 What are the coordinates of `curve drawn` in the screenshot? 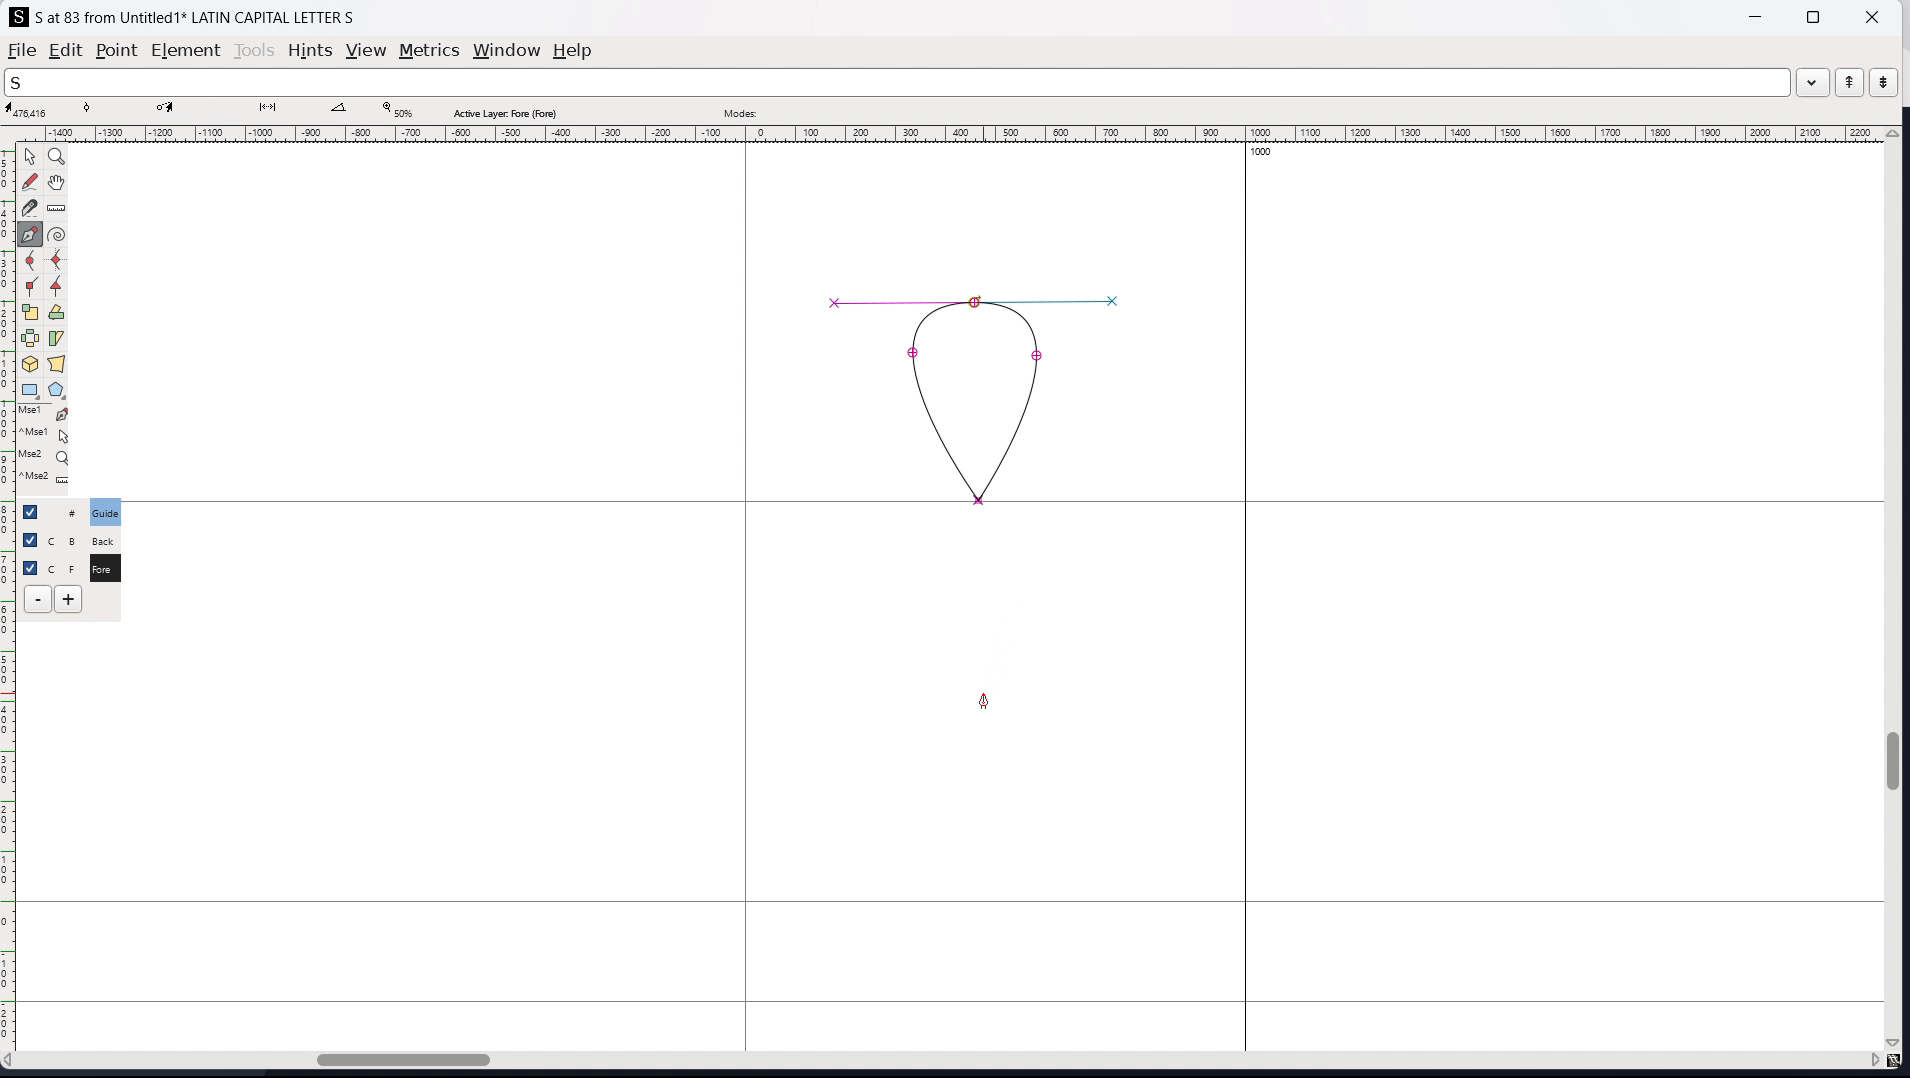 It's located at (977, 400).